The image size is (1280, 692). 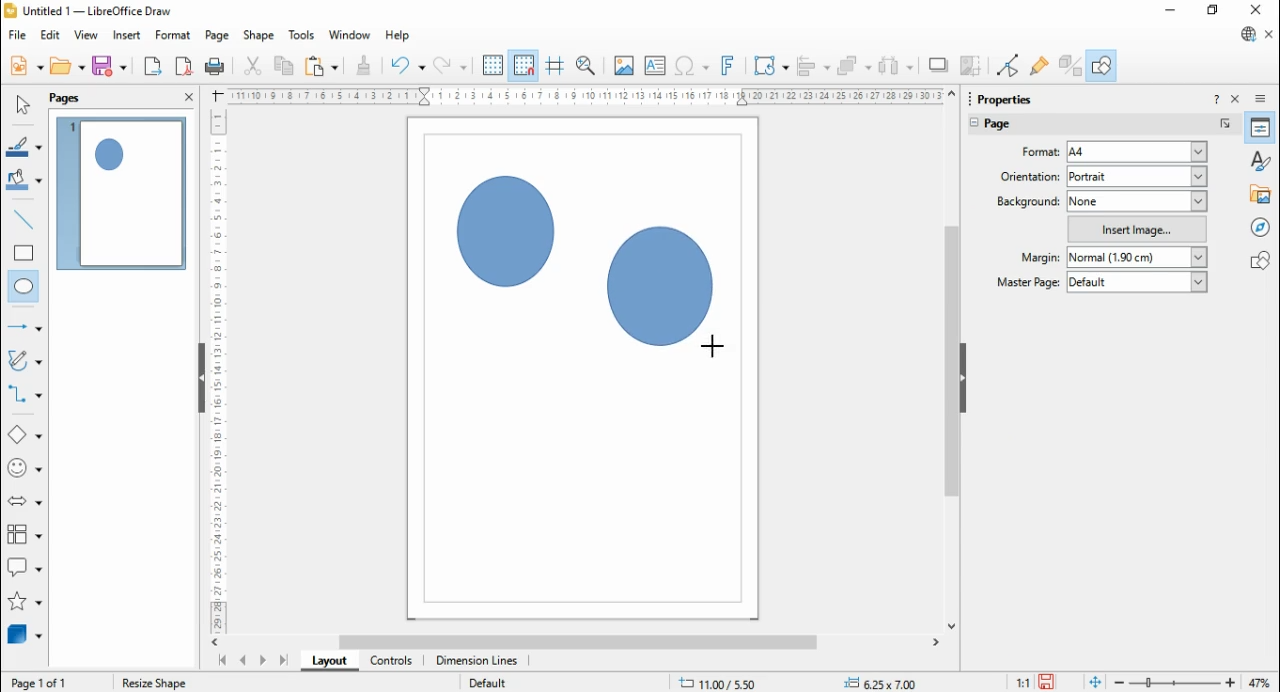 I want to click on master page, so click(x=1030, y=281).